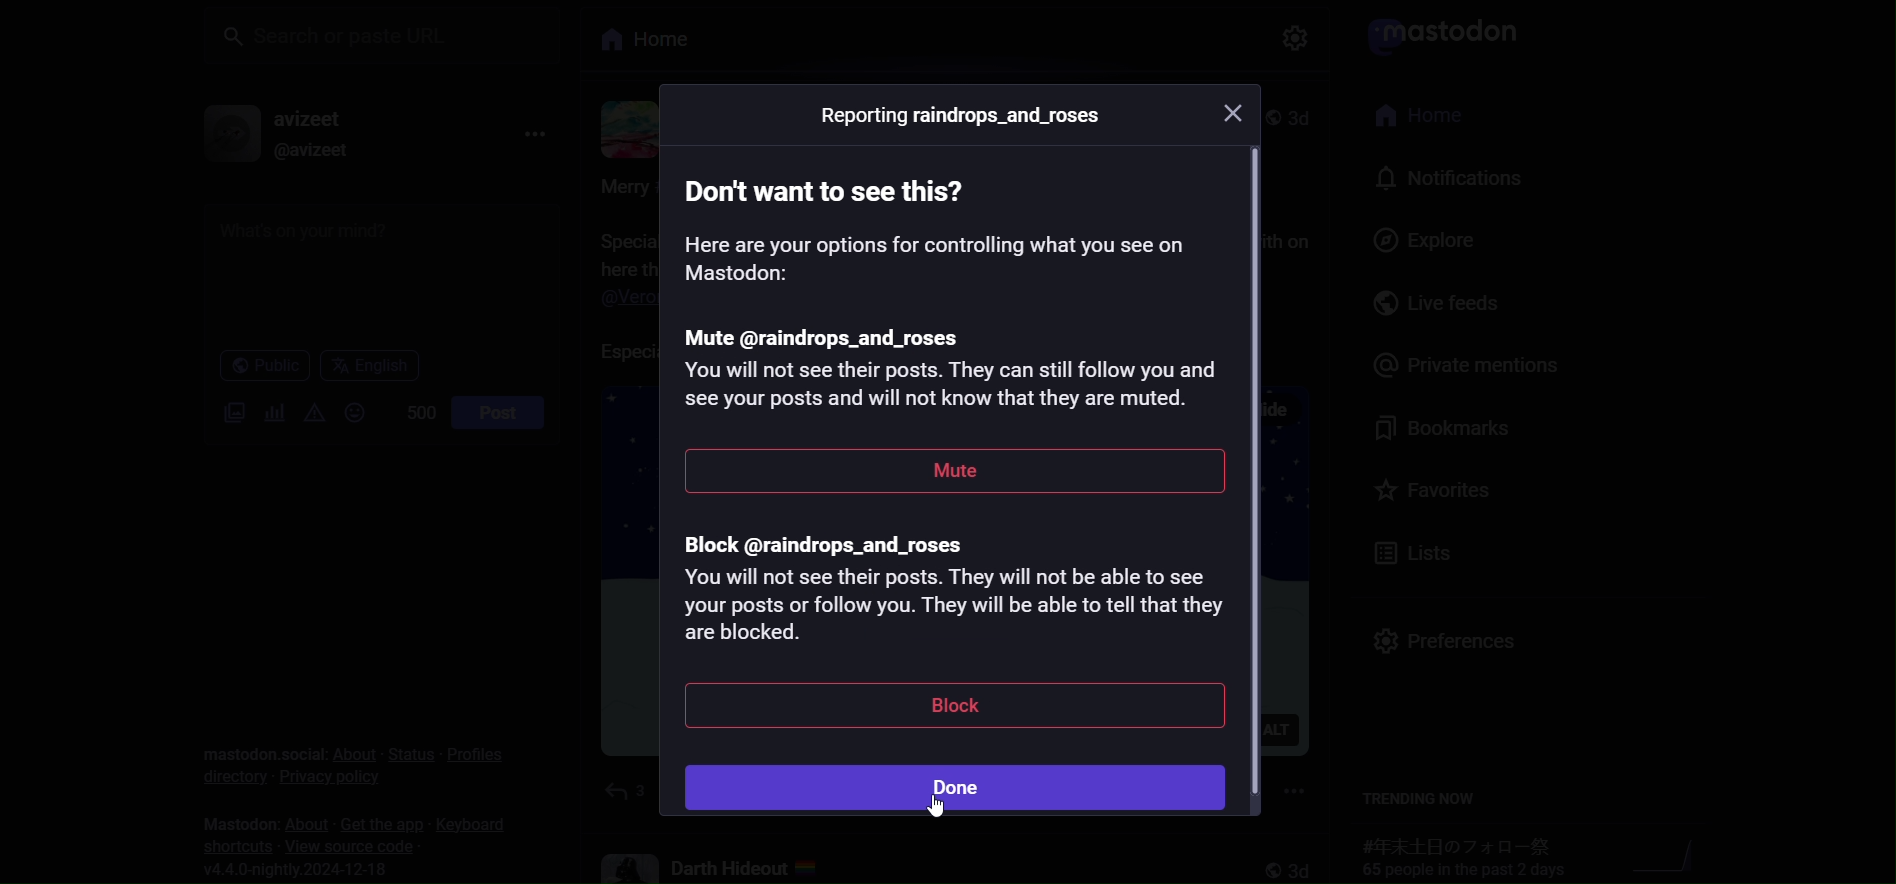 The height and width of the screenshot is (884, 1896). I want to click on block instruction, so click(957, 594).